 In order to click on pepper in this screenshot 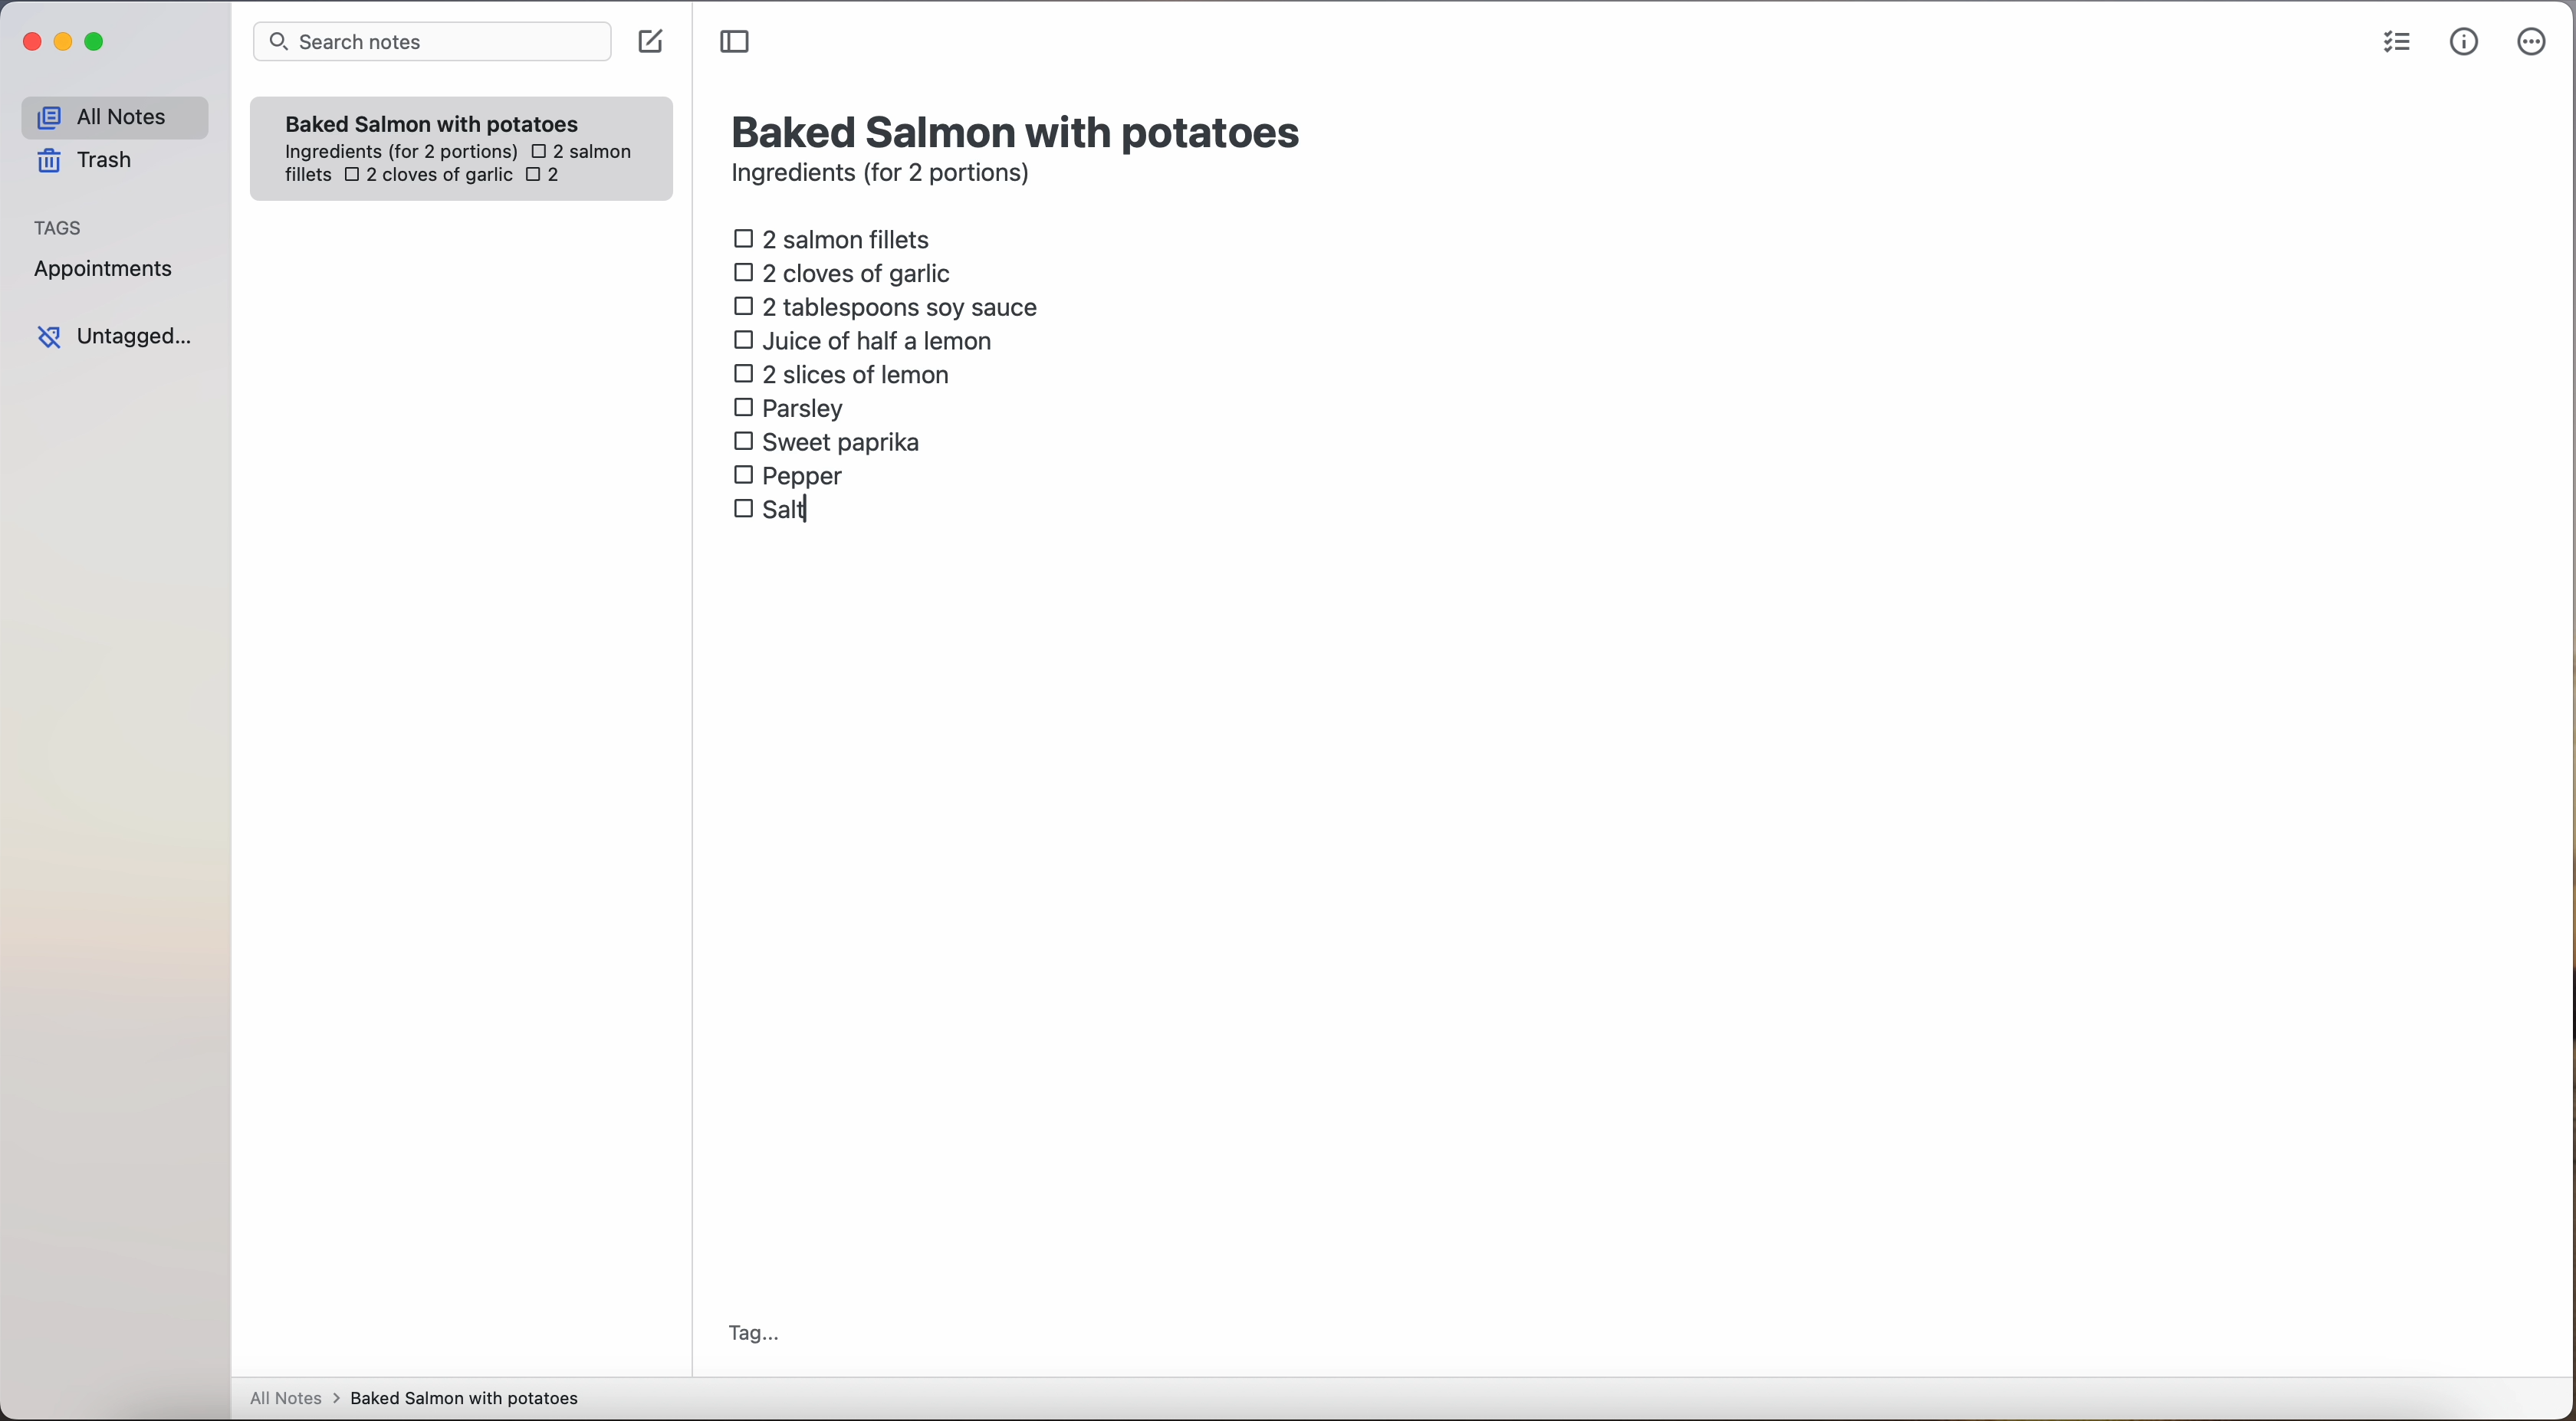, I will do `click(792, 474)`.